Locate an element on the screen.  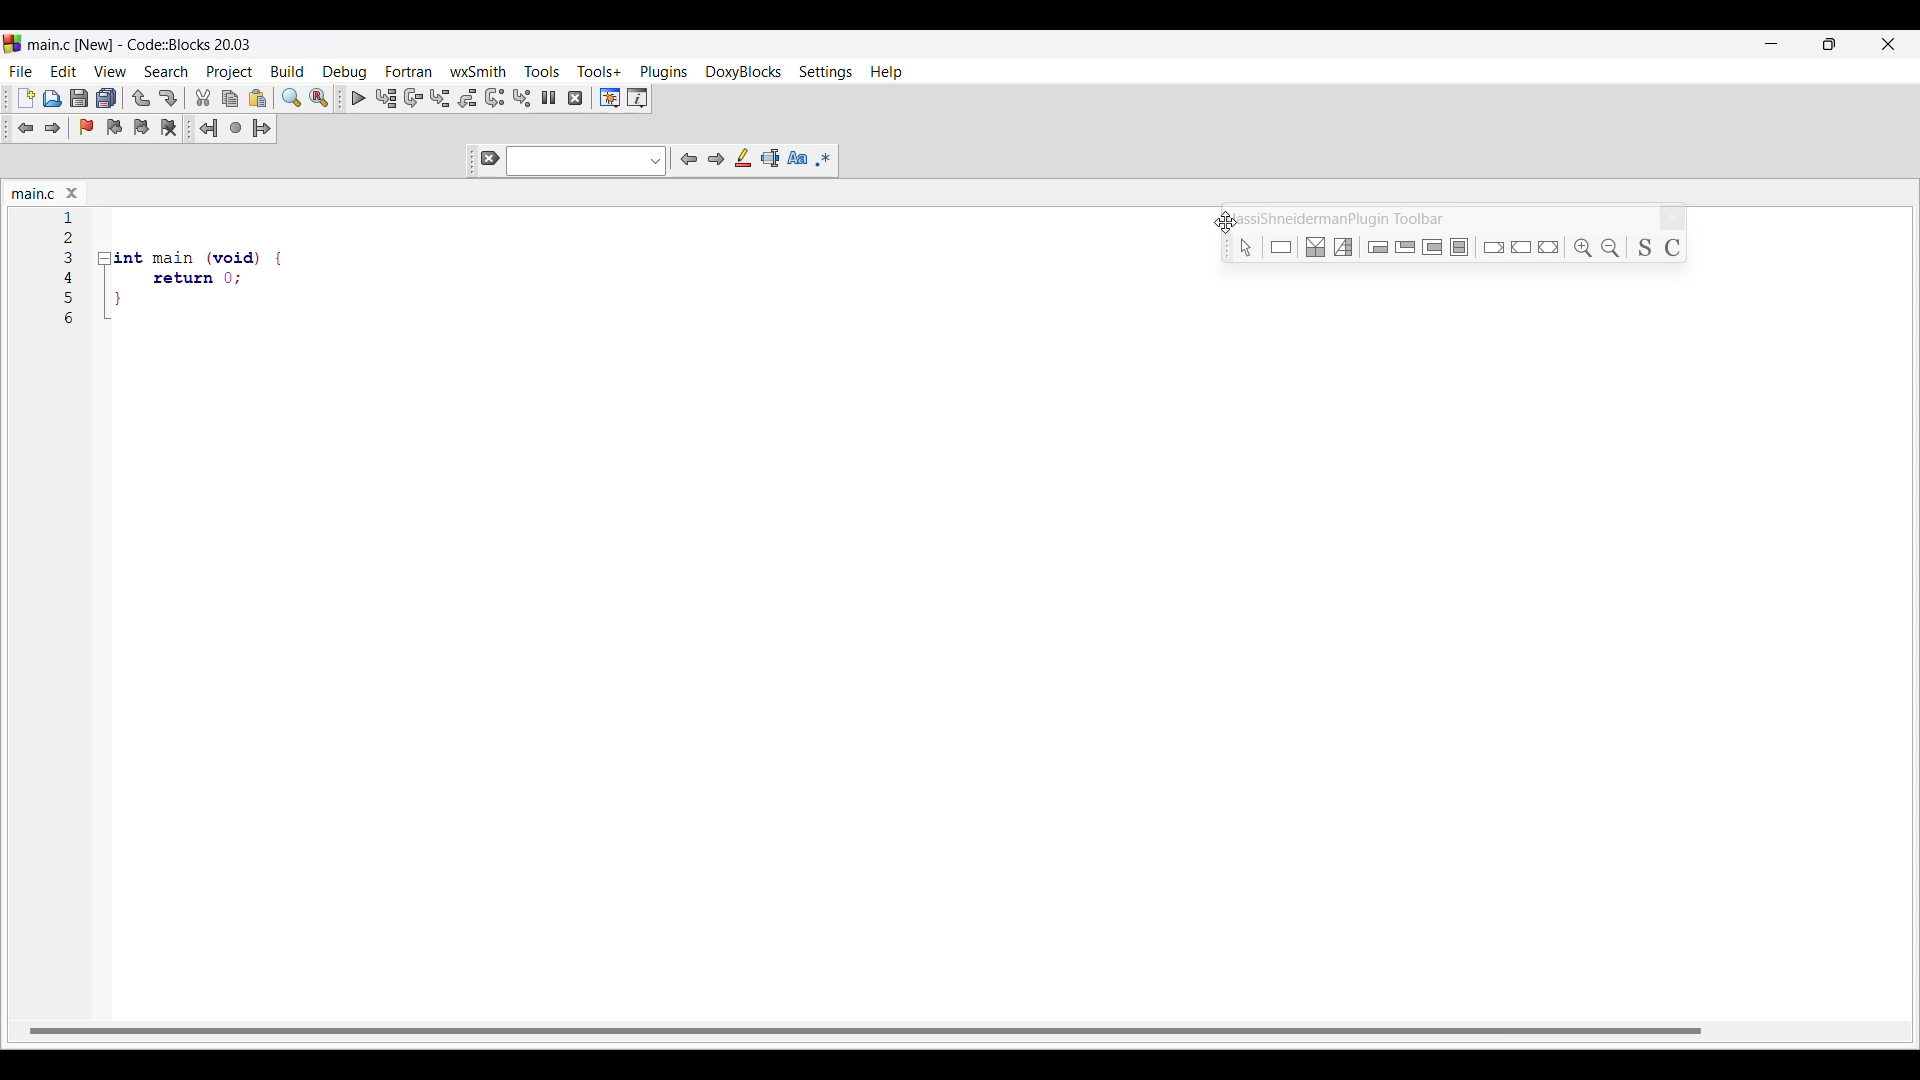
Paste is located at coordinates (258, 98).